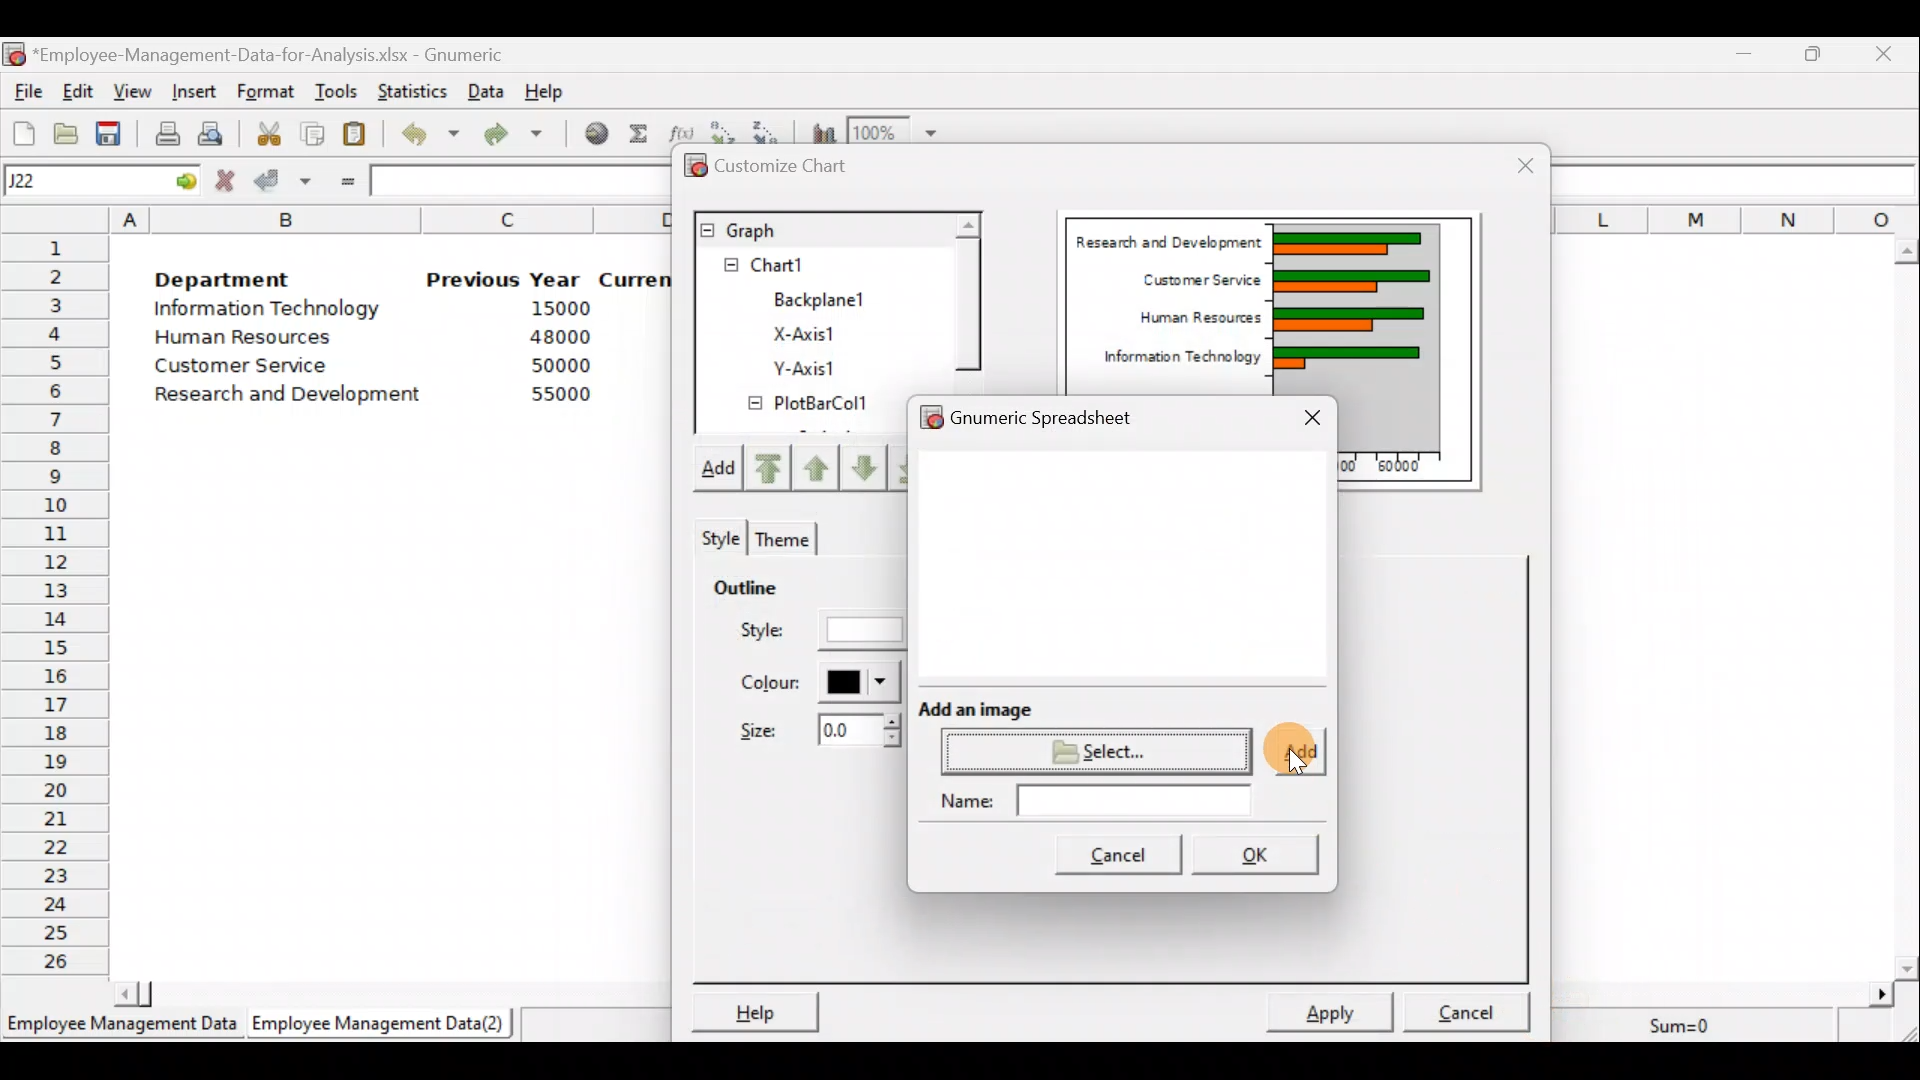 The height and width of the screenshot is (1080, 1920). What do you see at coordinates (1104, 802) in the screenshot?
I see `Name` at bounding box center [1104, 802].